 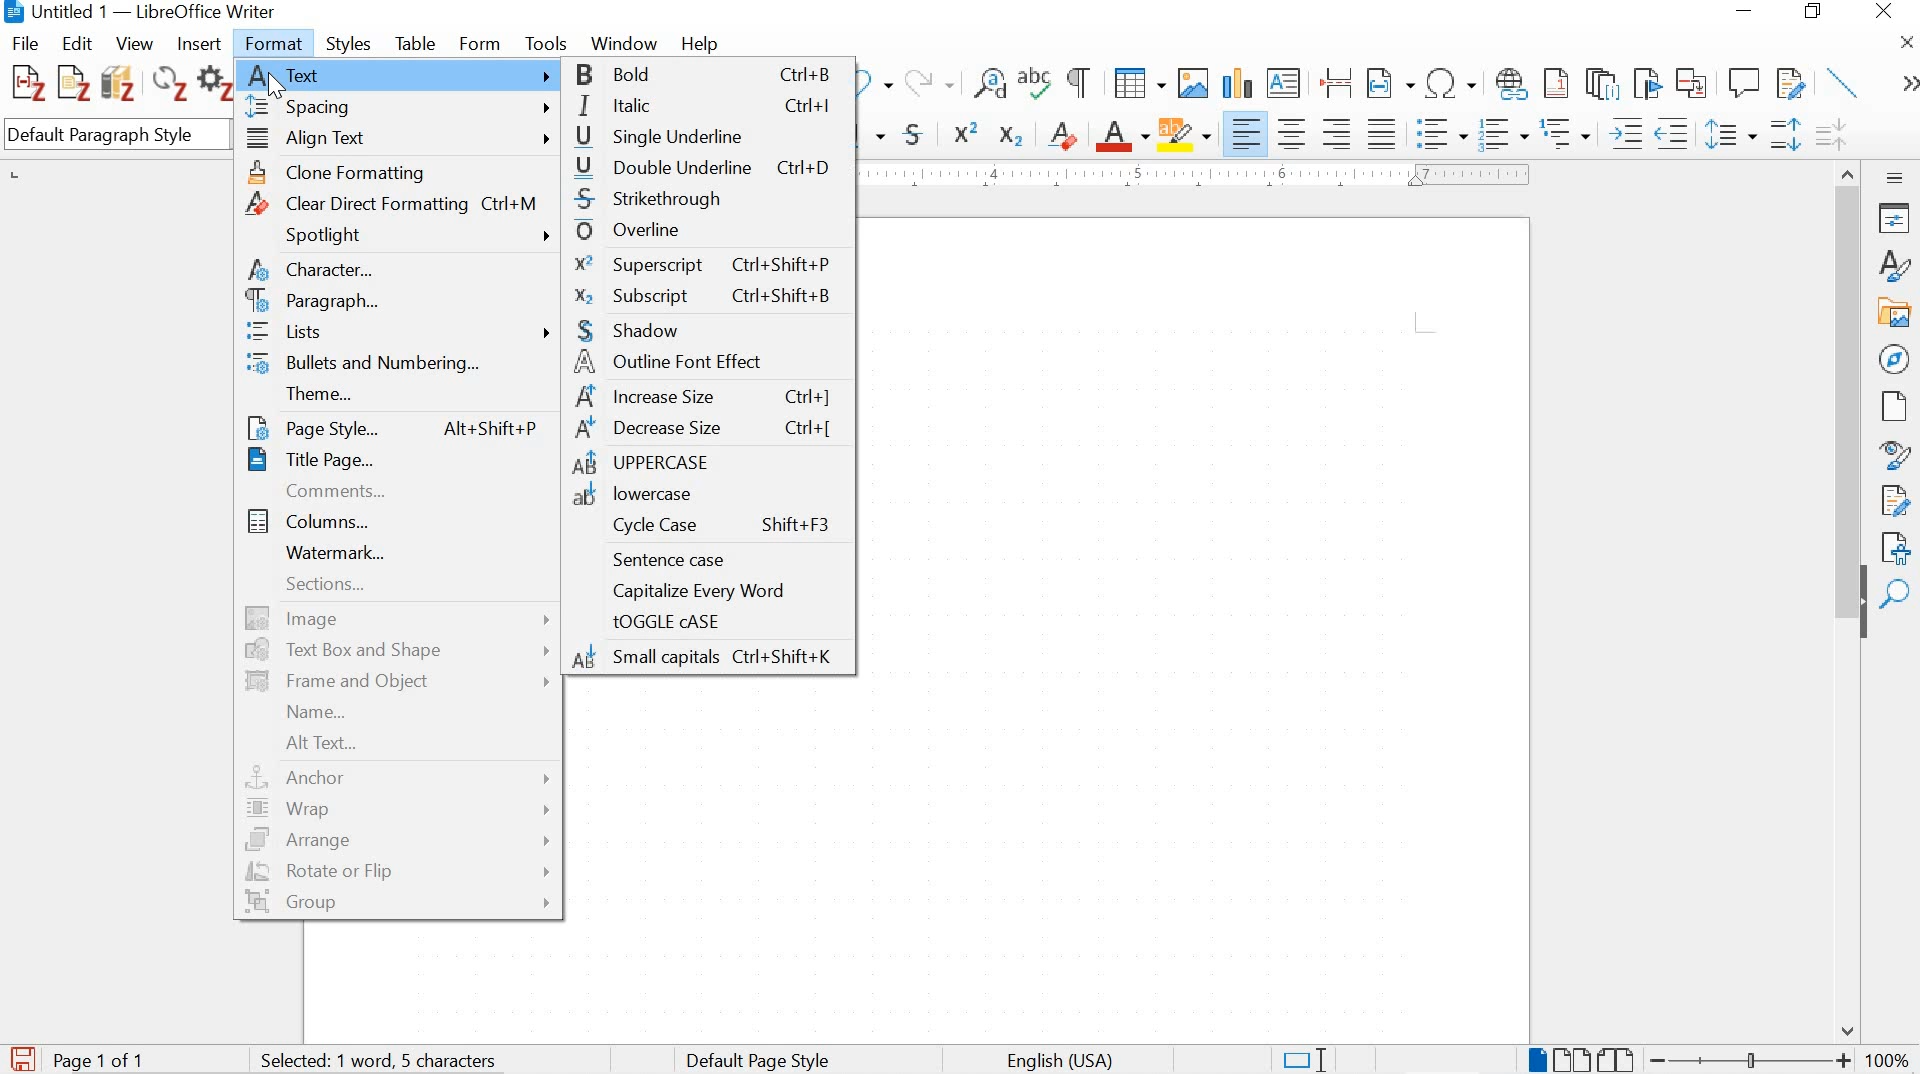 I want to click on justified, so click(x=1382, y=131).